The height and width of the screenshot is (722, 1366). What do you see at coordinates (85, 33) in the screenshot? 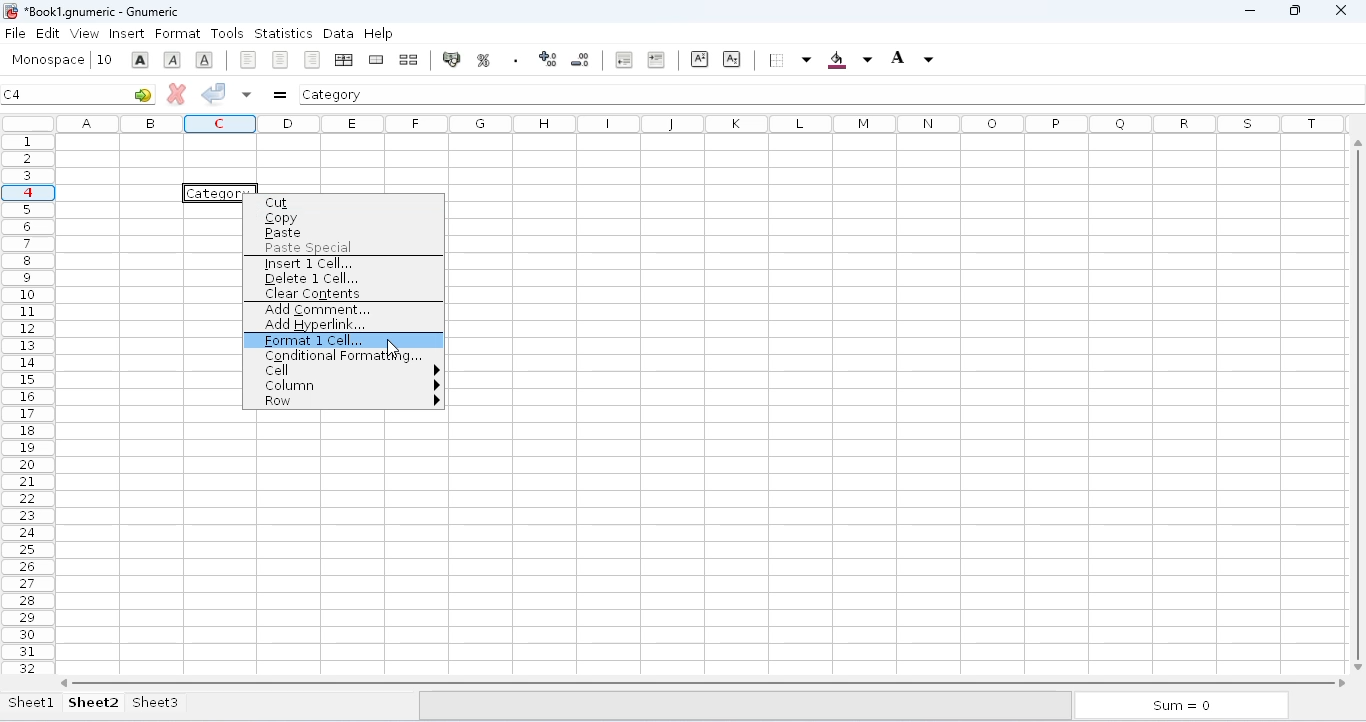
I see `view` at bounding box center [85, 33].